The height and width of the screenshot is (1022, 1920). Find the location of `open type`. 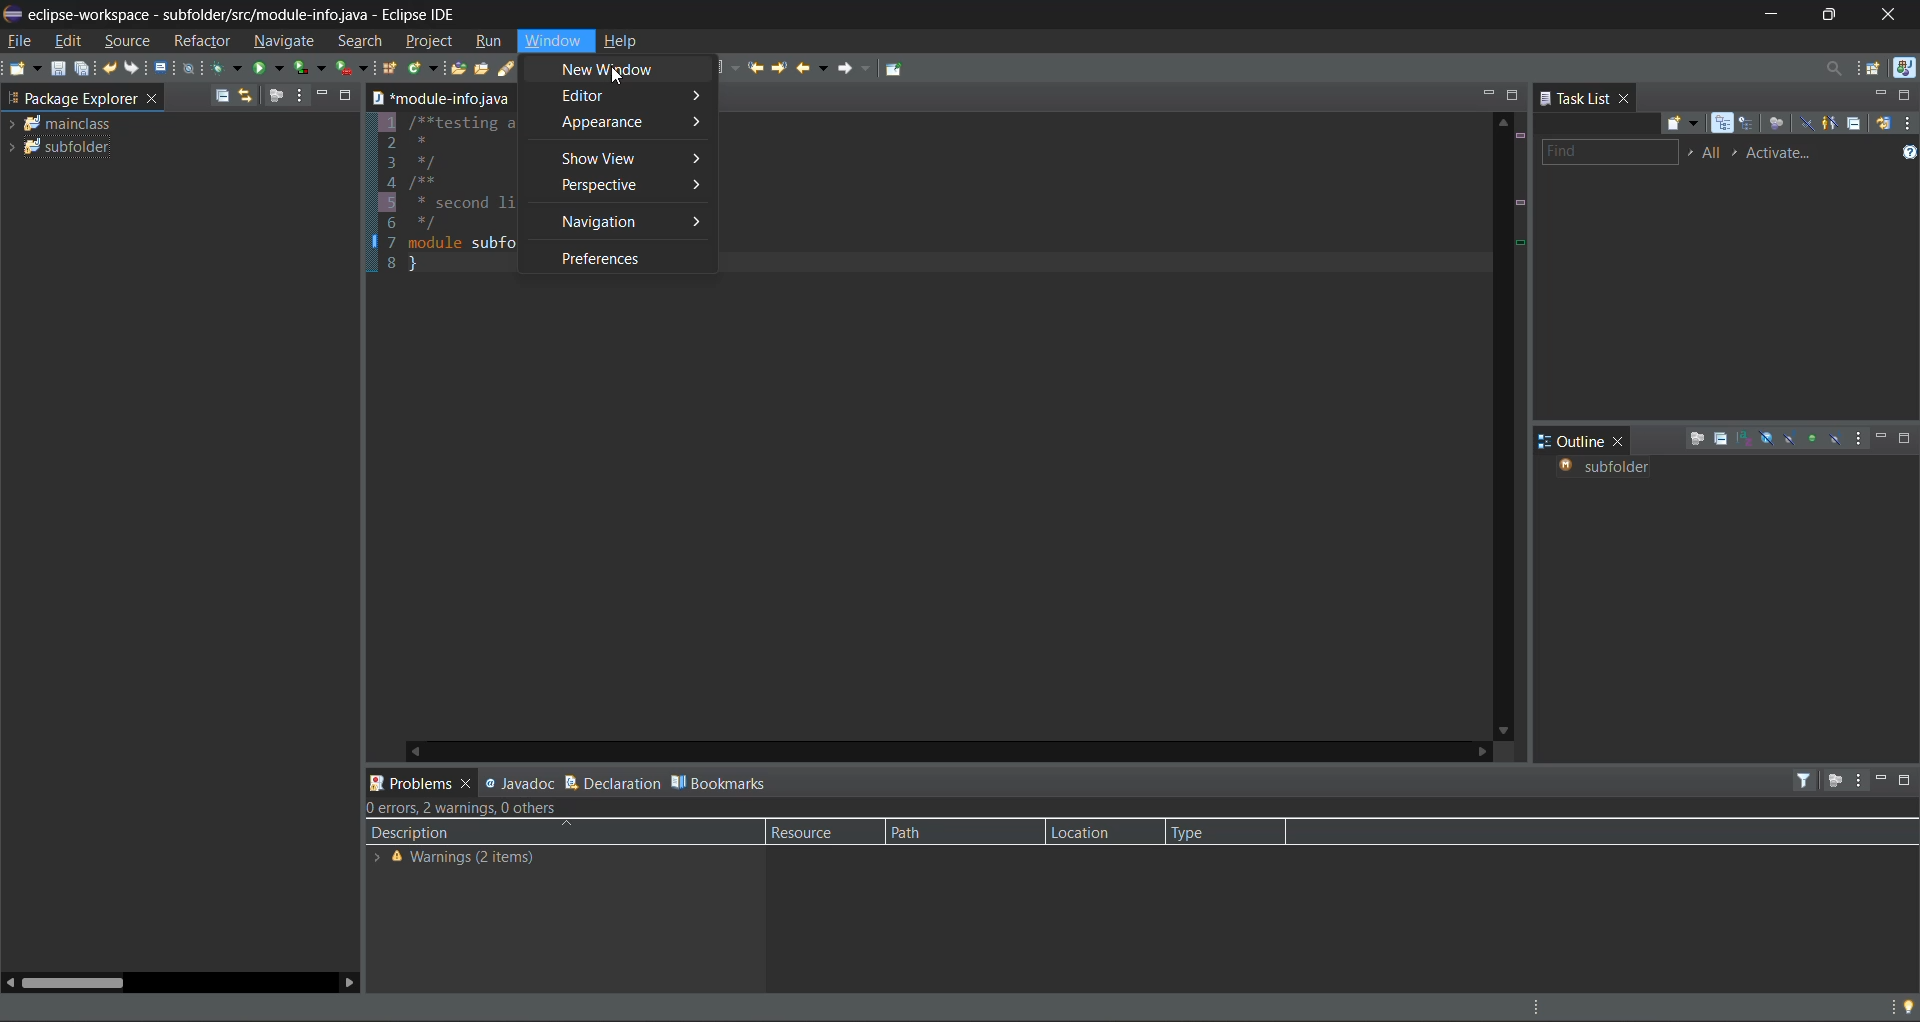

open type is located at coordinates (459, 70).